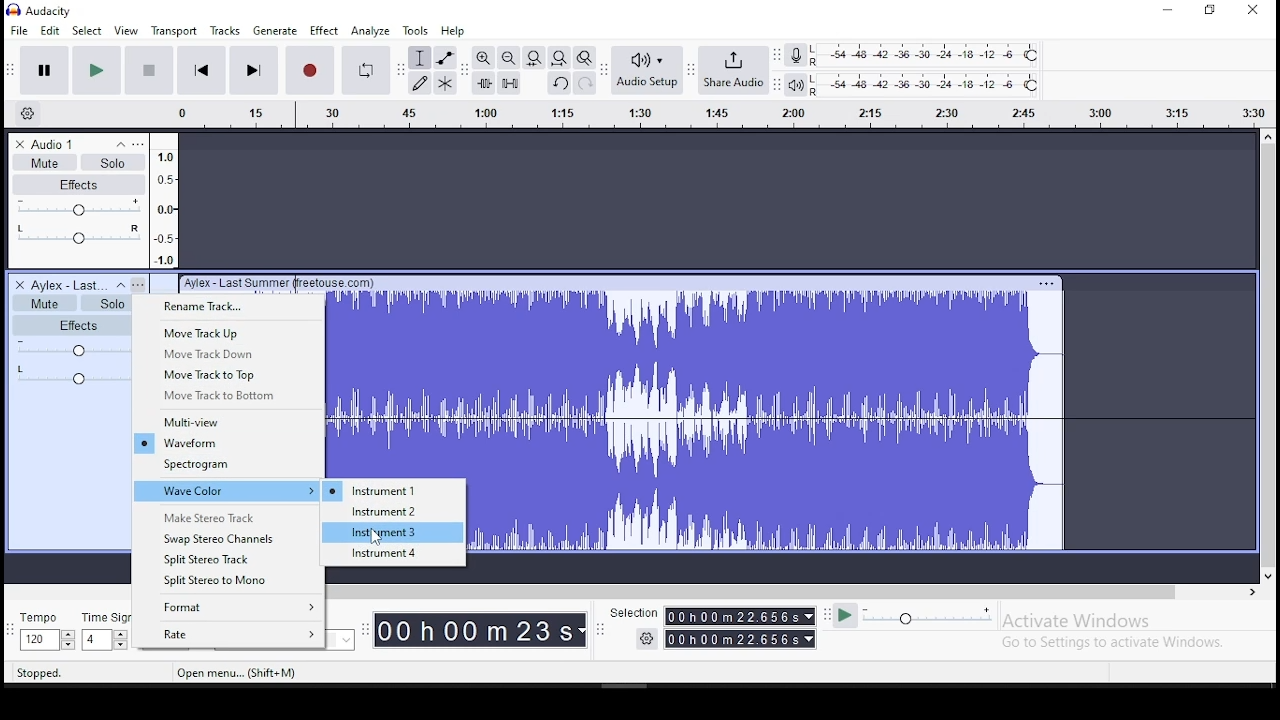 This screenshot has height=720, width=1280. Describe the element at coordinates (378, 538) in the screenshot. I see `Cursor` at that location.